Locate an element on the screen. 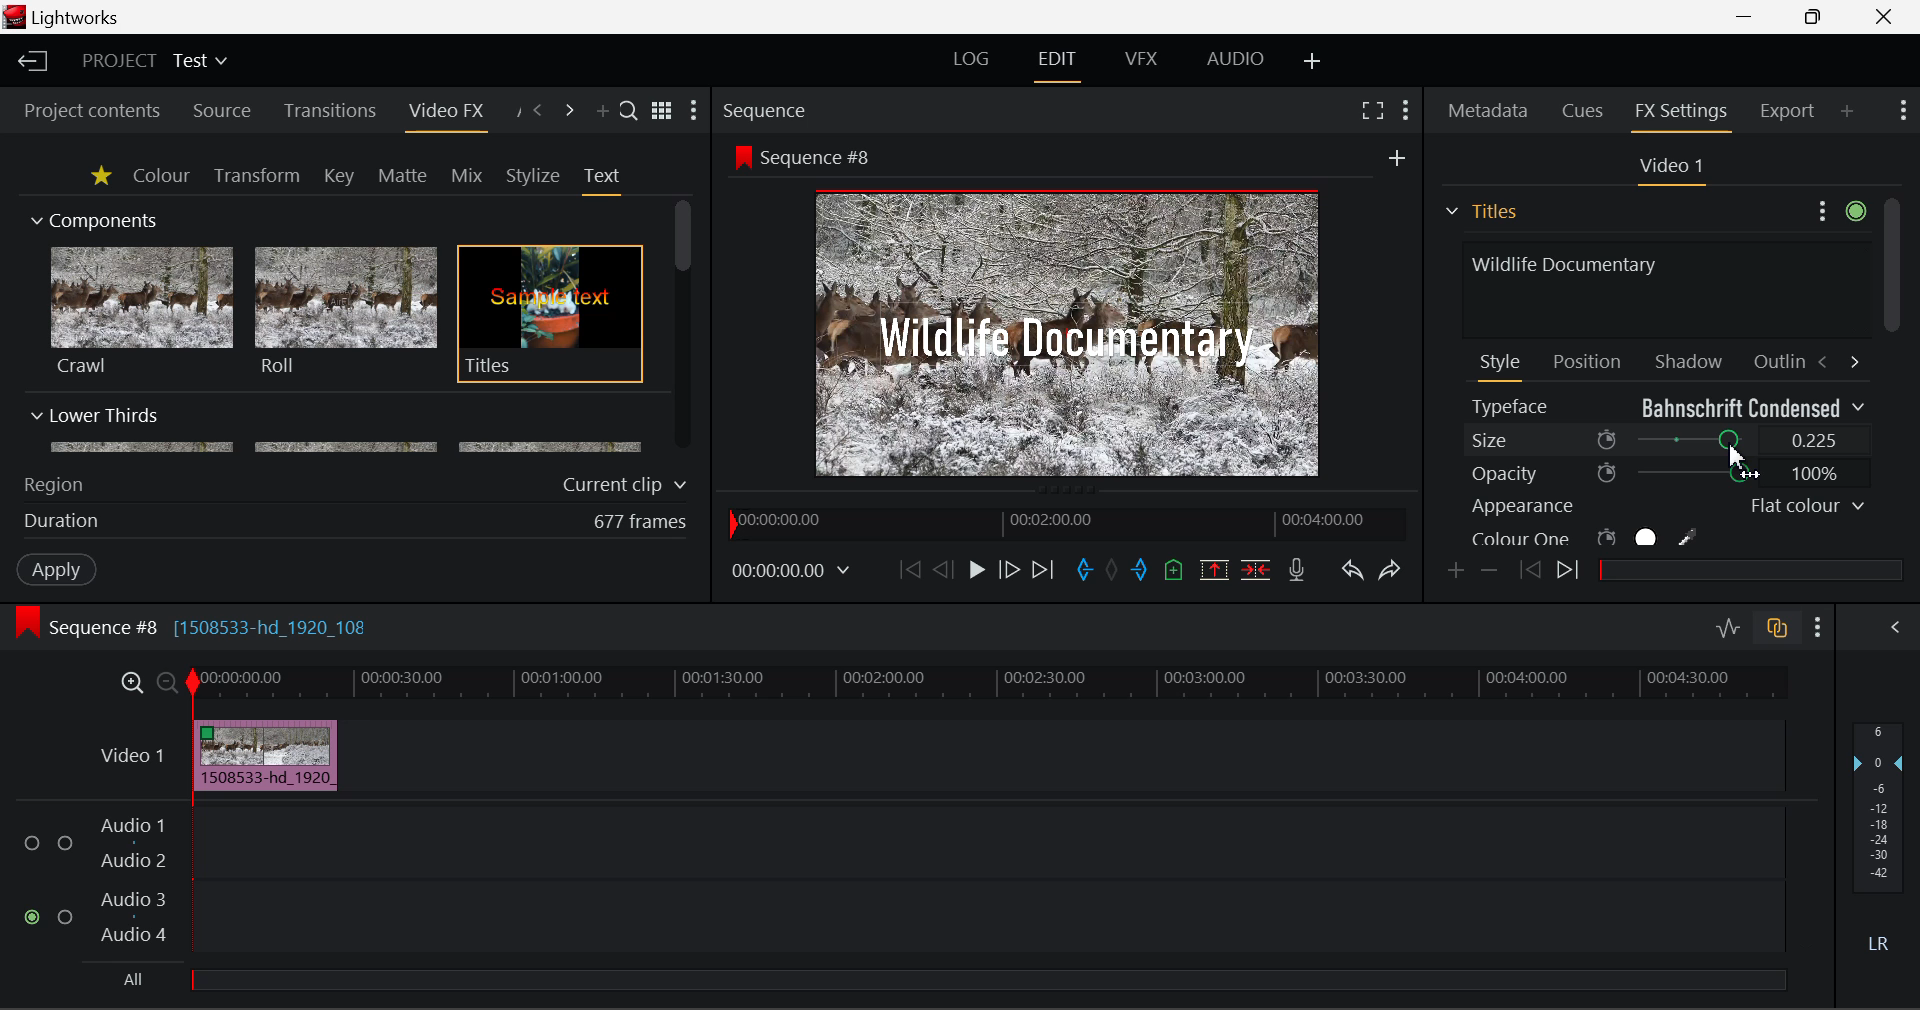  Remove keyframe is located at coordinates (1490, 573).